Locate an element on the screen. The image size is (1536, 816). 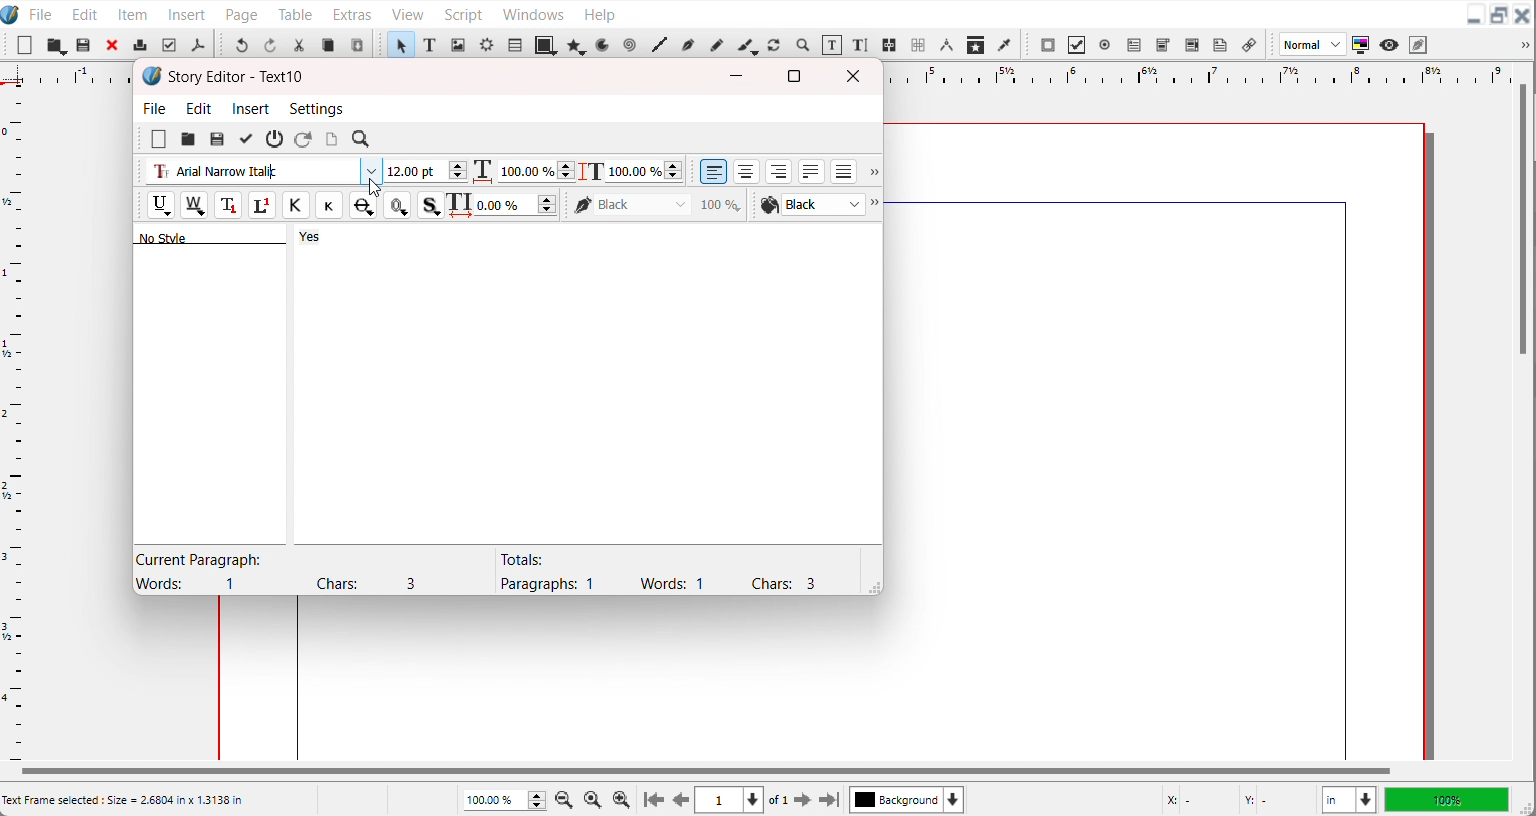
Toggle color is located at coordinates (1362, 45).